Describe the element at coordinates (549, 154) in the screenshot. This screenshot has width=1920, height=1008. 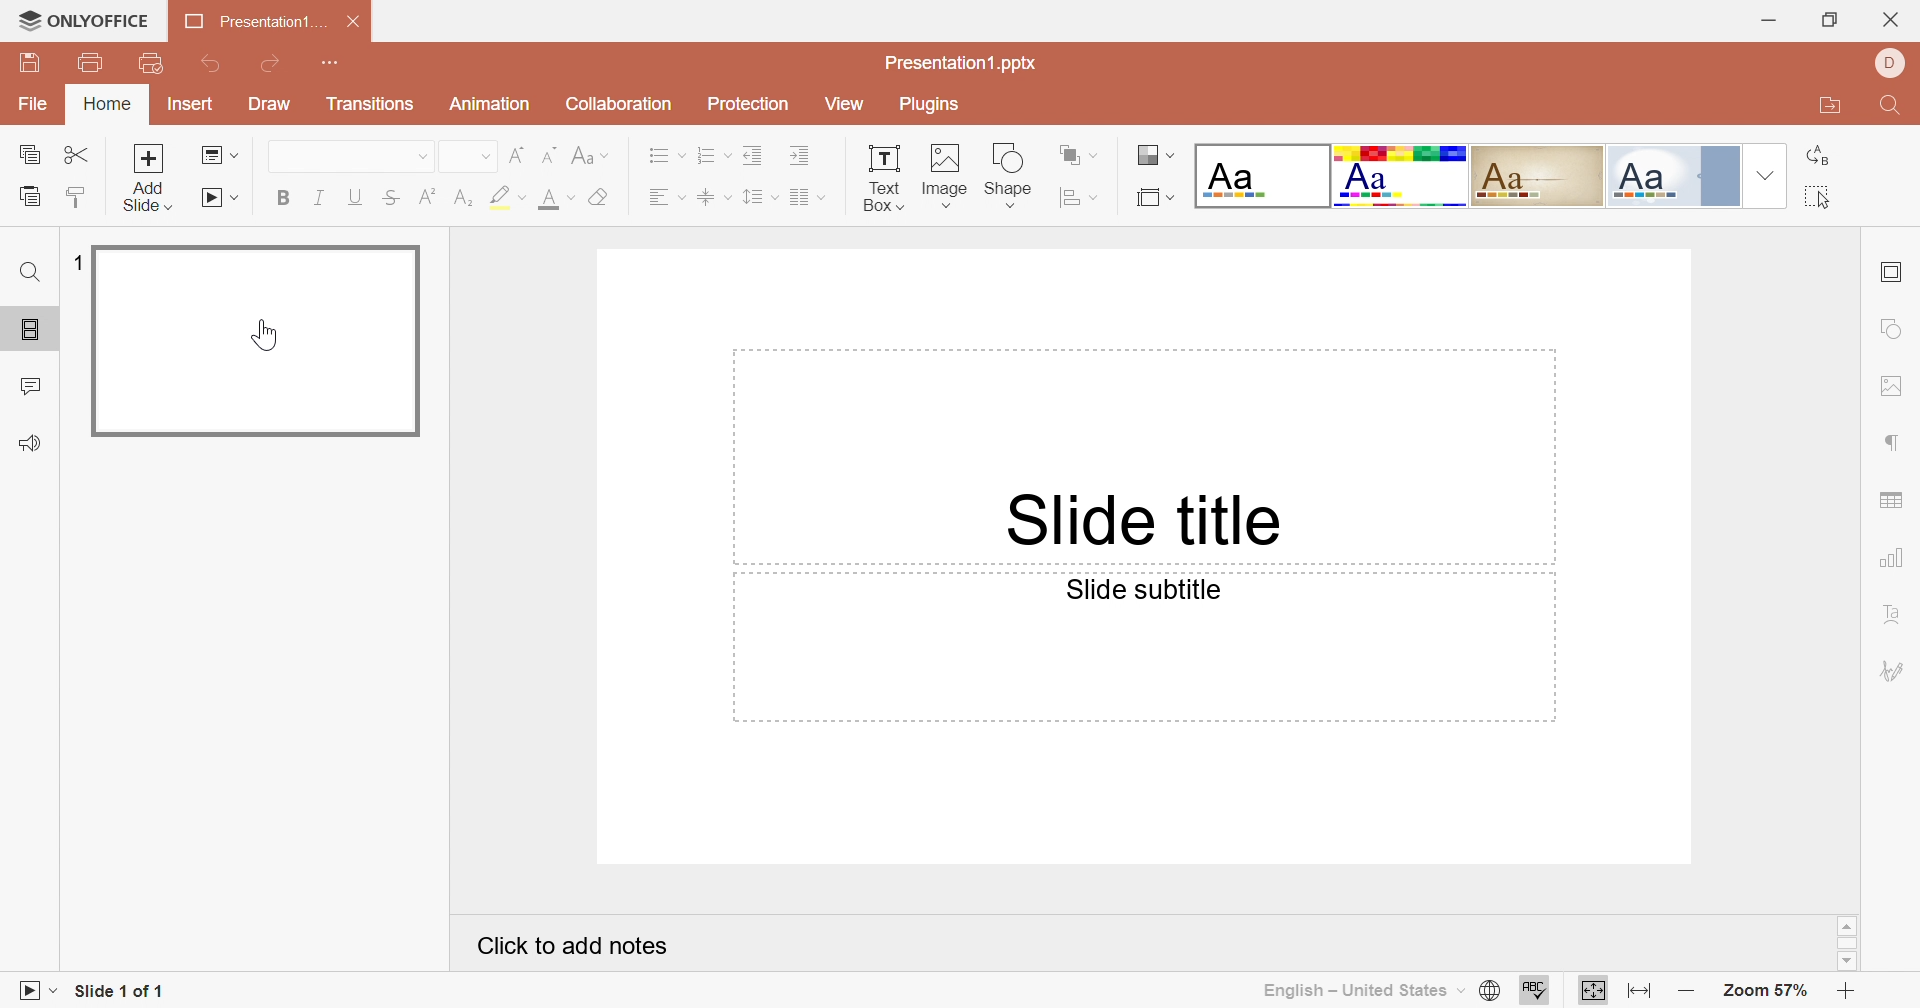
I see `Decrement font size` at that location.